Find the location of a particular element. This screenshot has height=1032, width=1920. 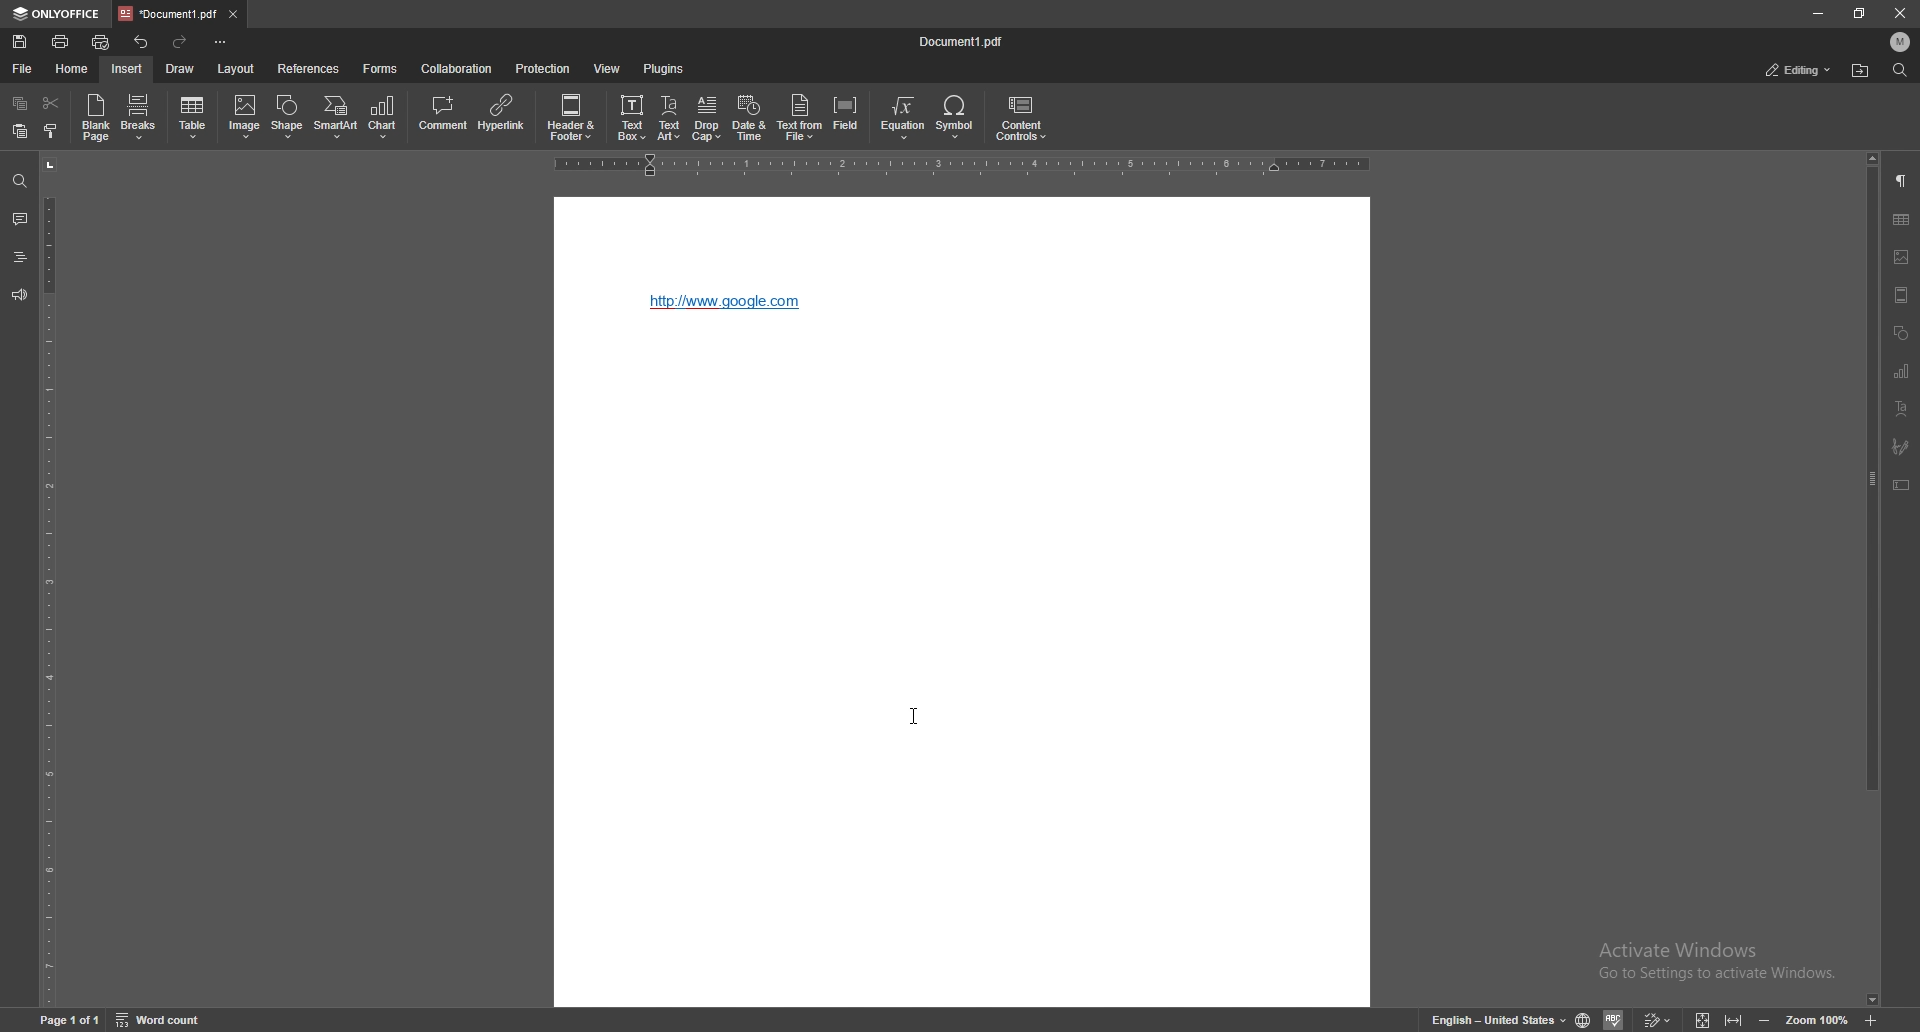

home is located at coordinates (69, 67).